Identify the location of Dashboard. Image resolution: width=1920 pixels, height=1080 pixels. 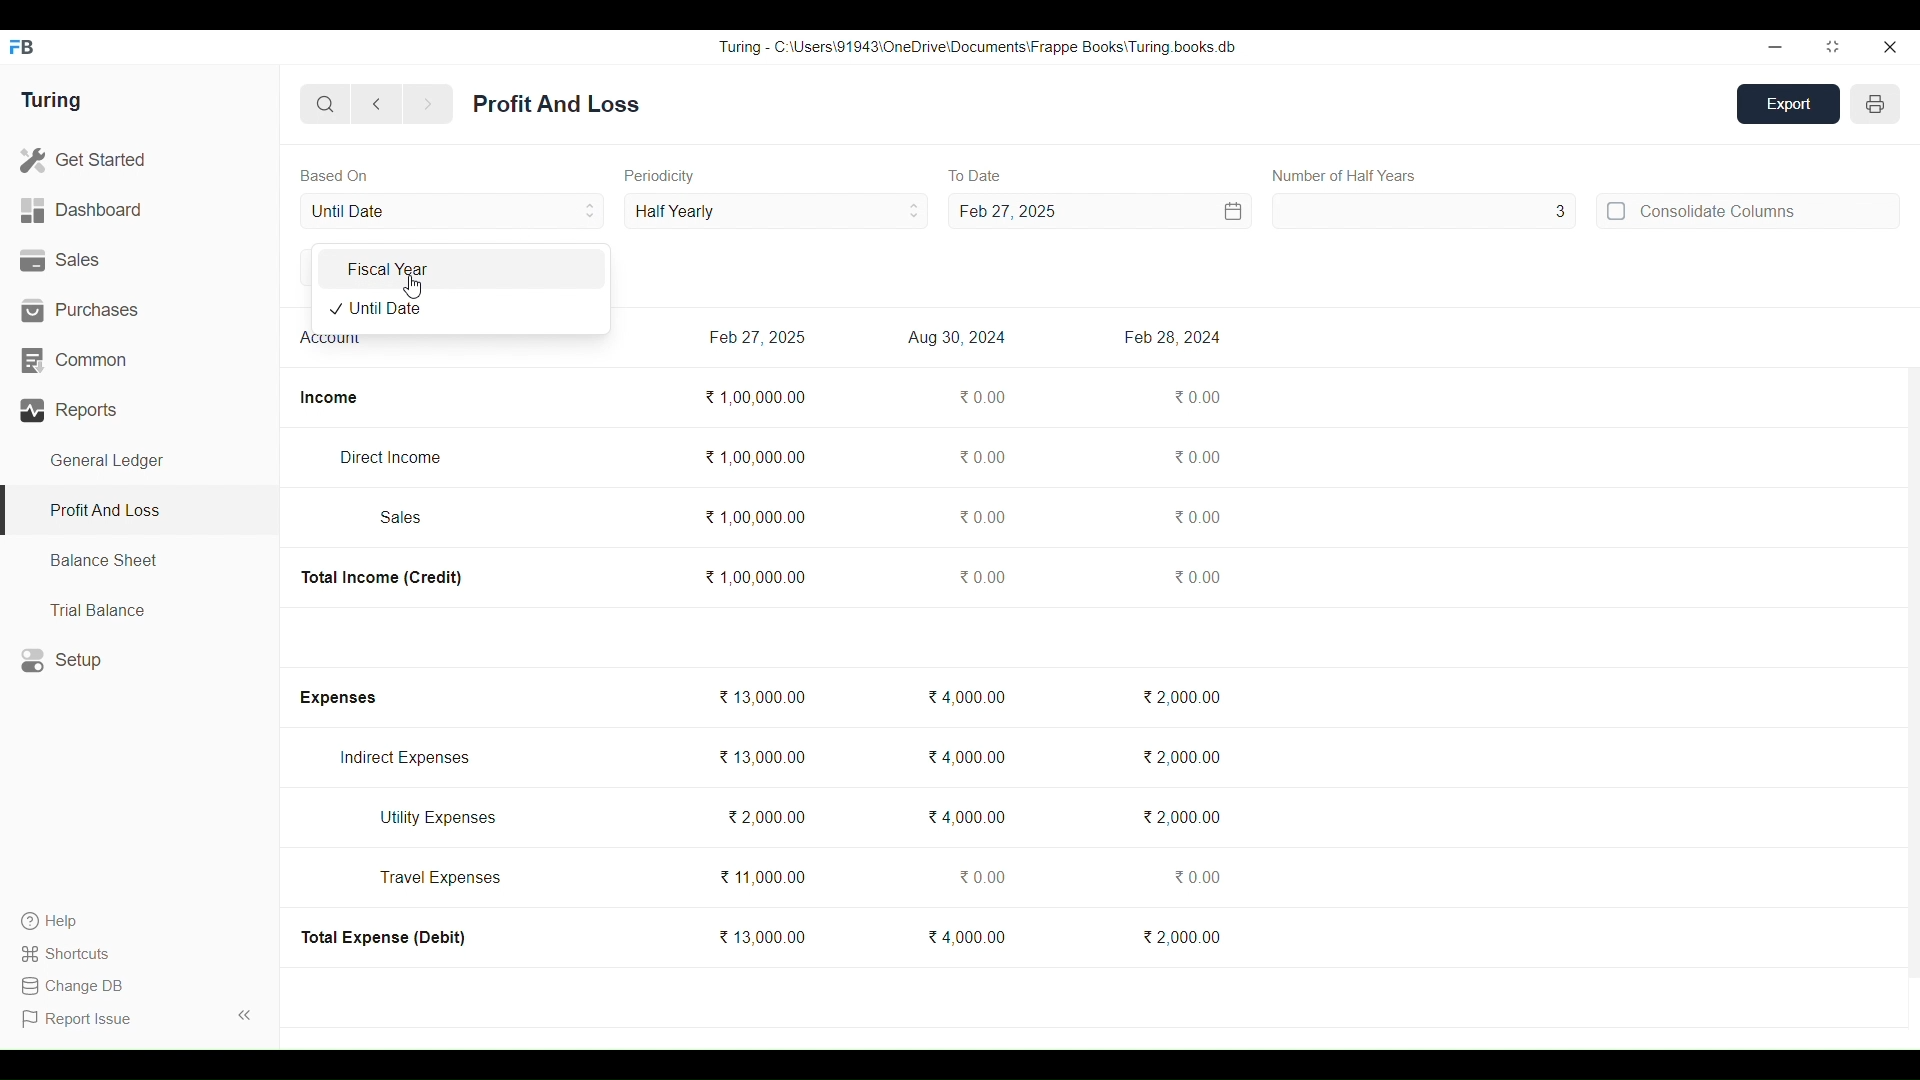
(139, 211).